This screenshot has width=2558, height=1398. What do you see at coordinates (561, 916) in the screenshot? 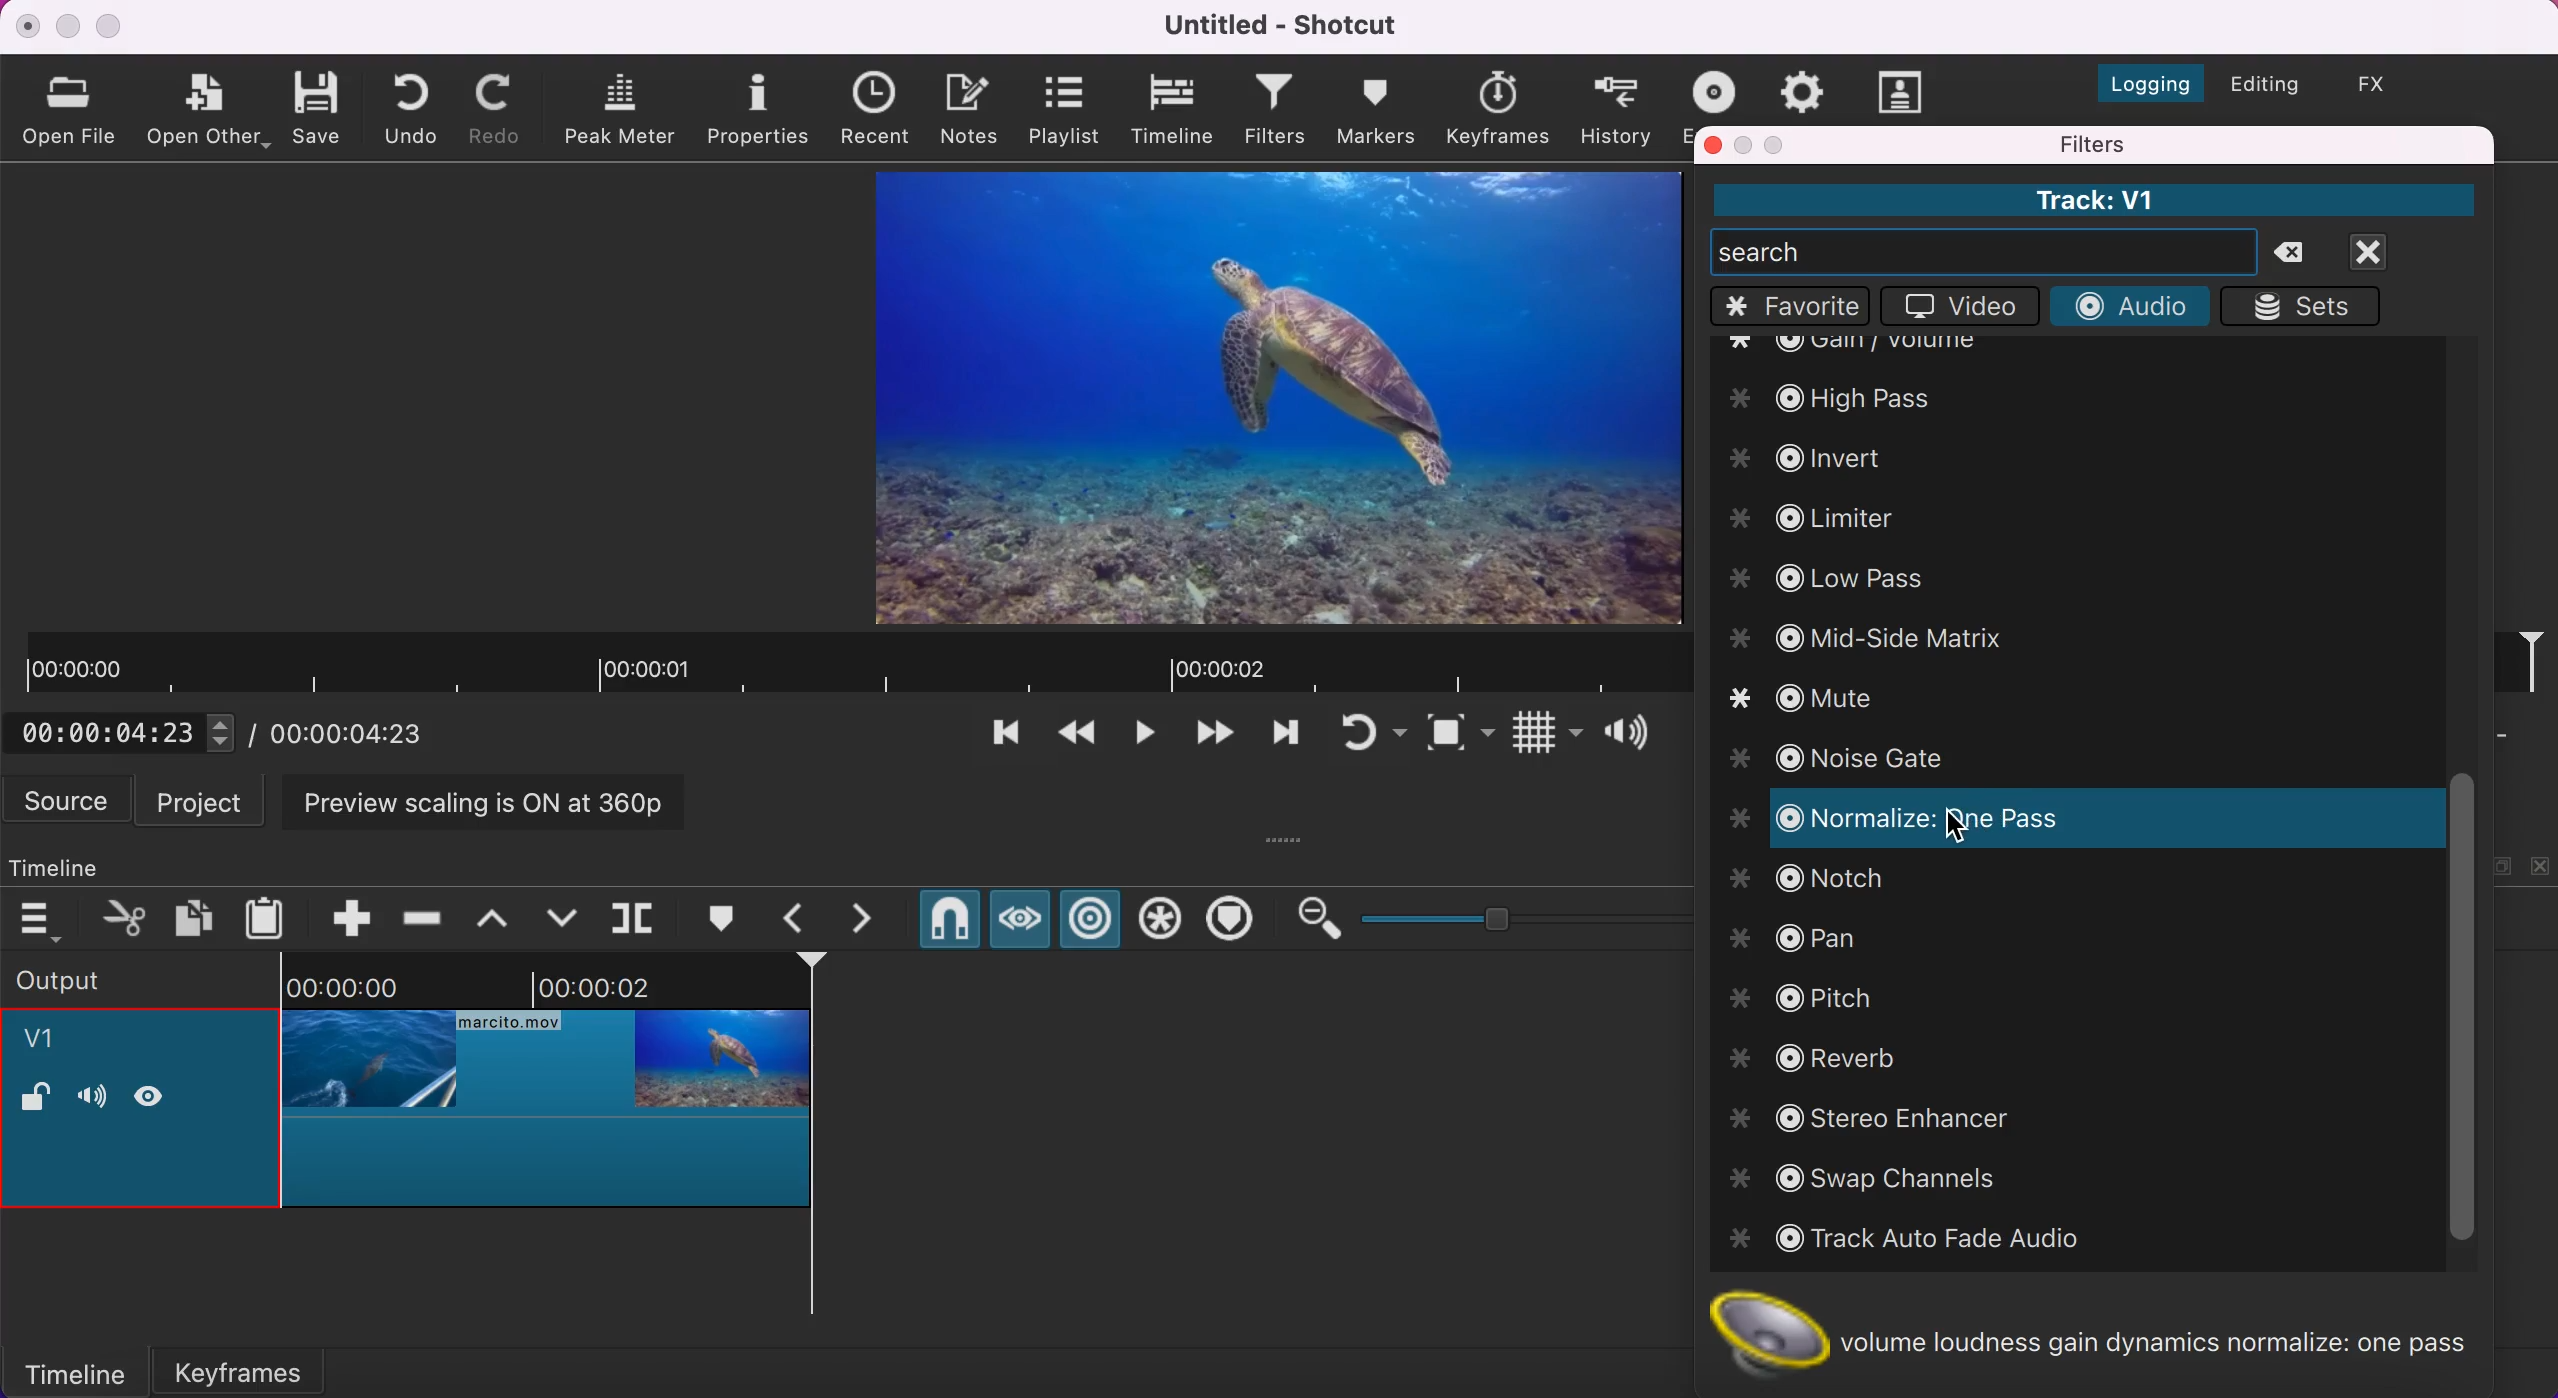
I see `overwrite` at bounding box center [561, 916].